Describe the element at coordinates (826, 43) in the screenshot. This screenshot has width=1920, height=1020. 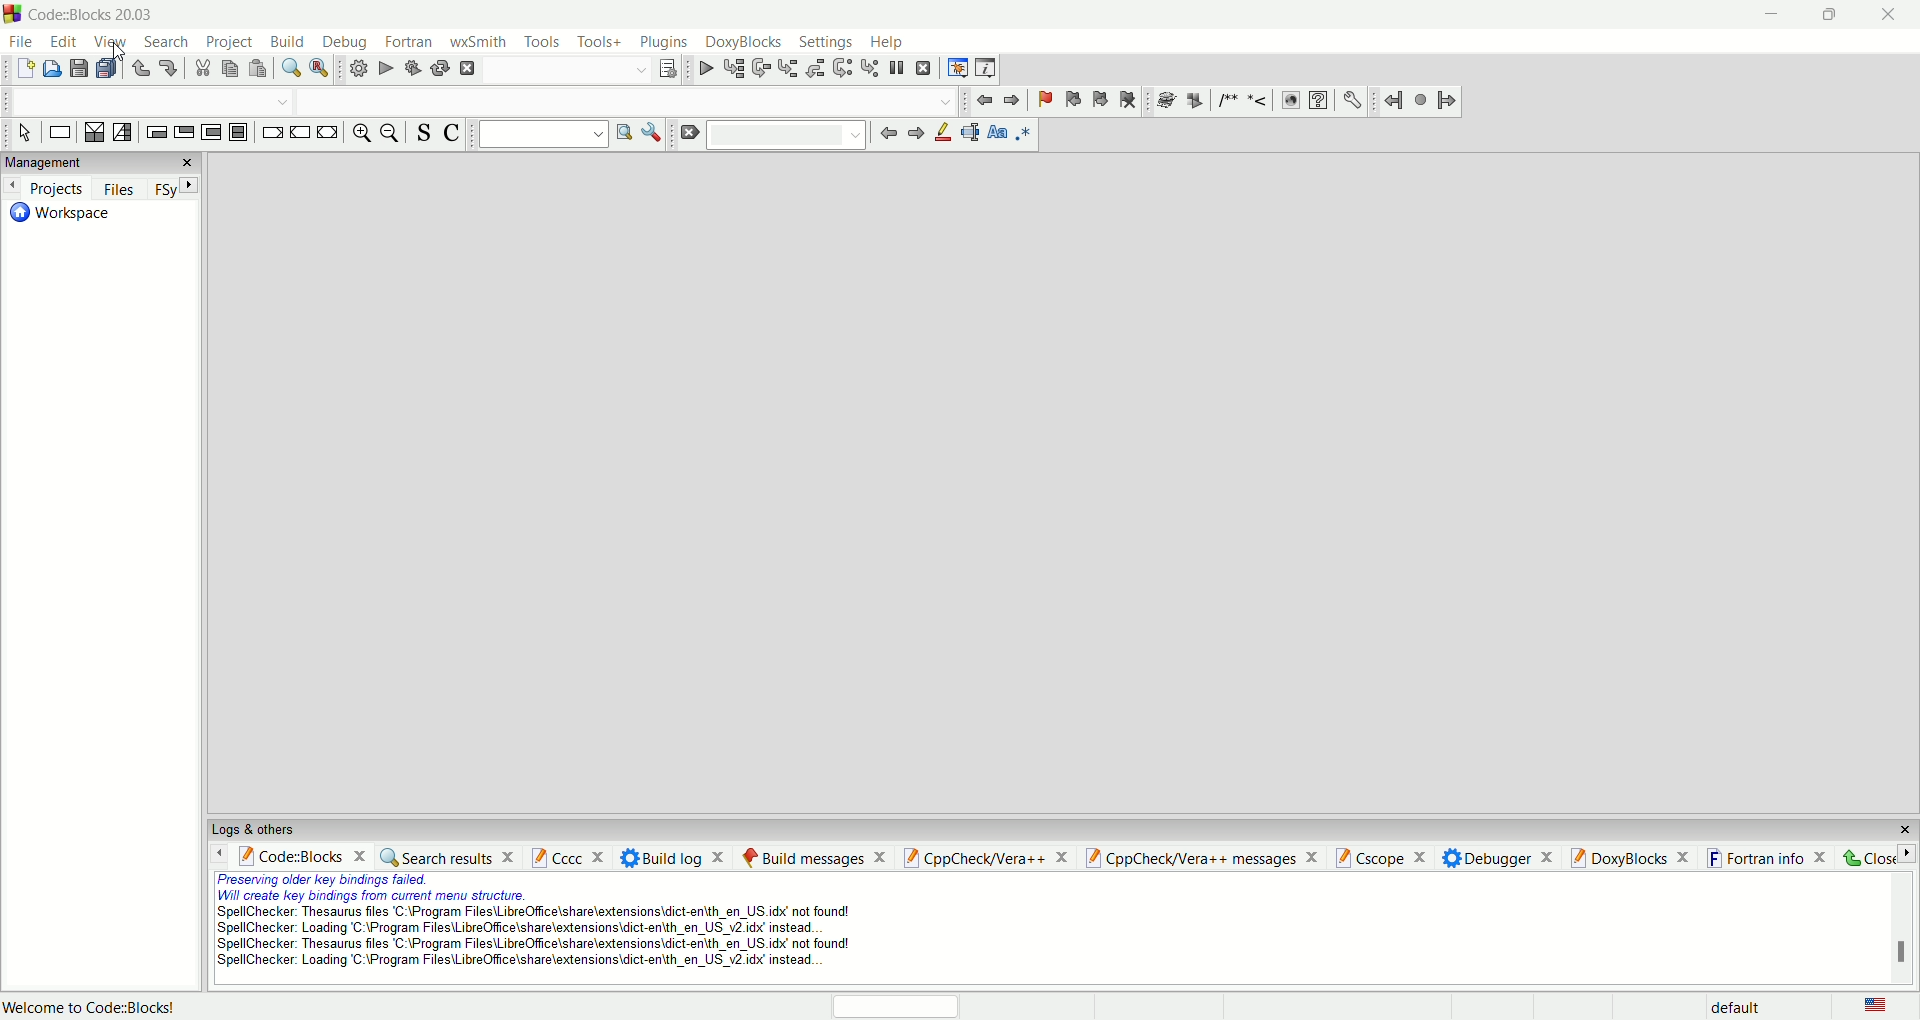
I see `settings` at that location.